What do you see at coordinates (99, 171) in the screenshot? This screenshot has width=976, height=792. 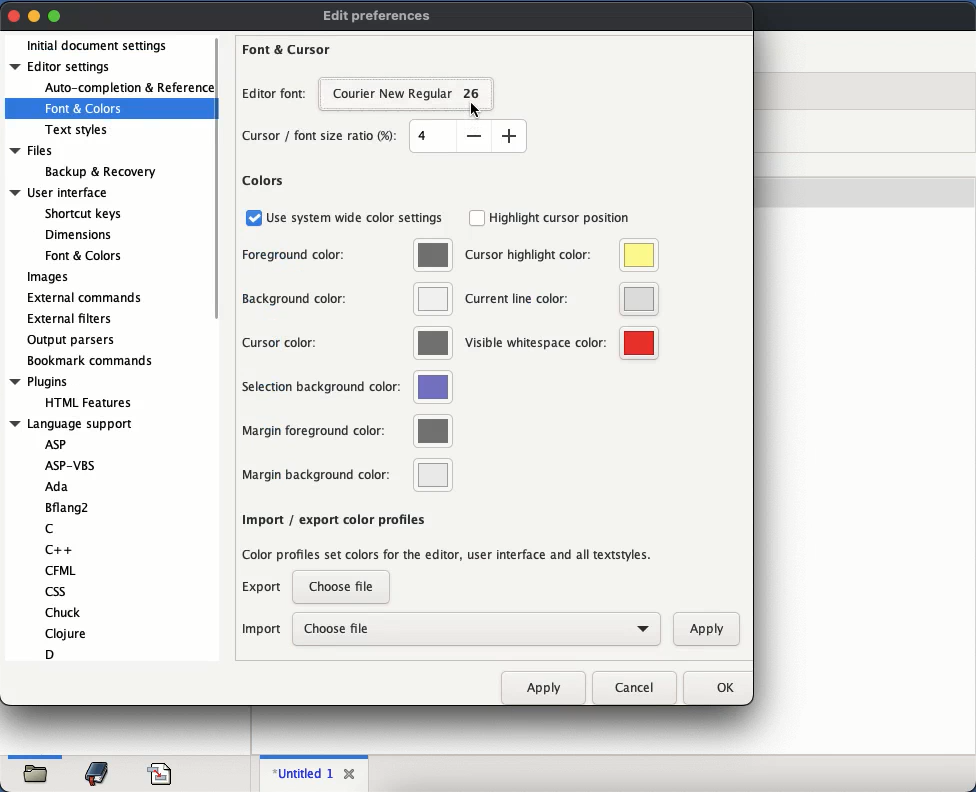 I see `Backup & Recovery` at bounding box center [99, 171].